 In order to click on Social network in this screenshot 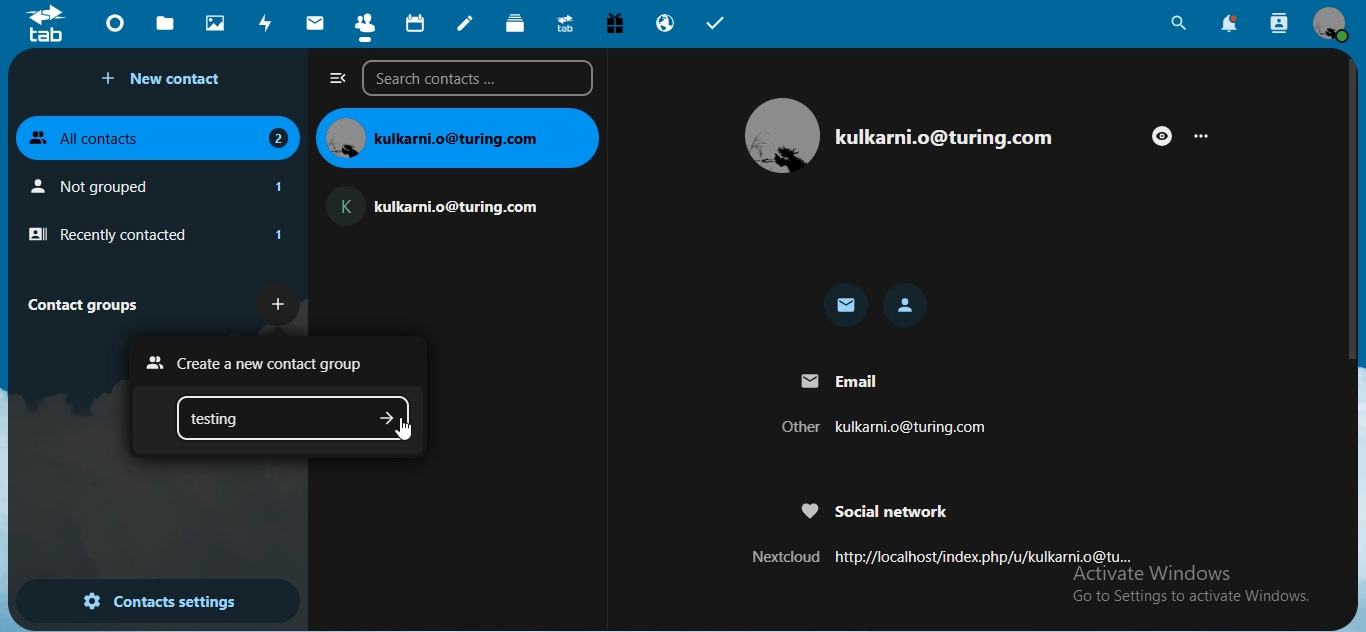, I will do `click(876, 512)`.